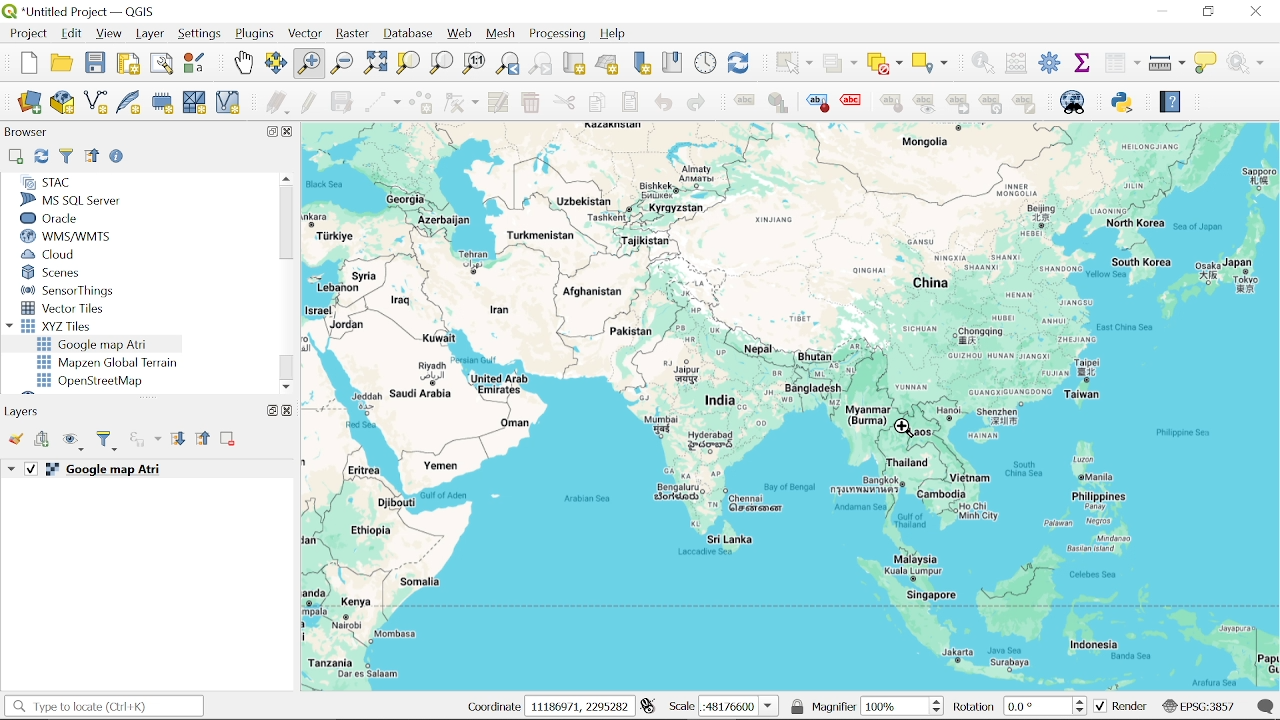 The width and height of the screenshot is (1280, 720). What do you see at coordinates (150, 34) in the screenshot?
I see `Layer` at bounding box center [150, 34].